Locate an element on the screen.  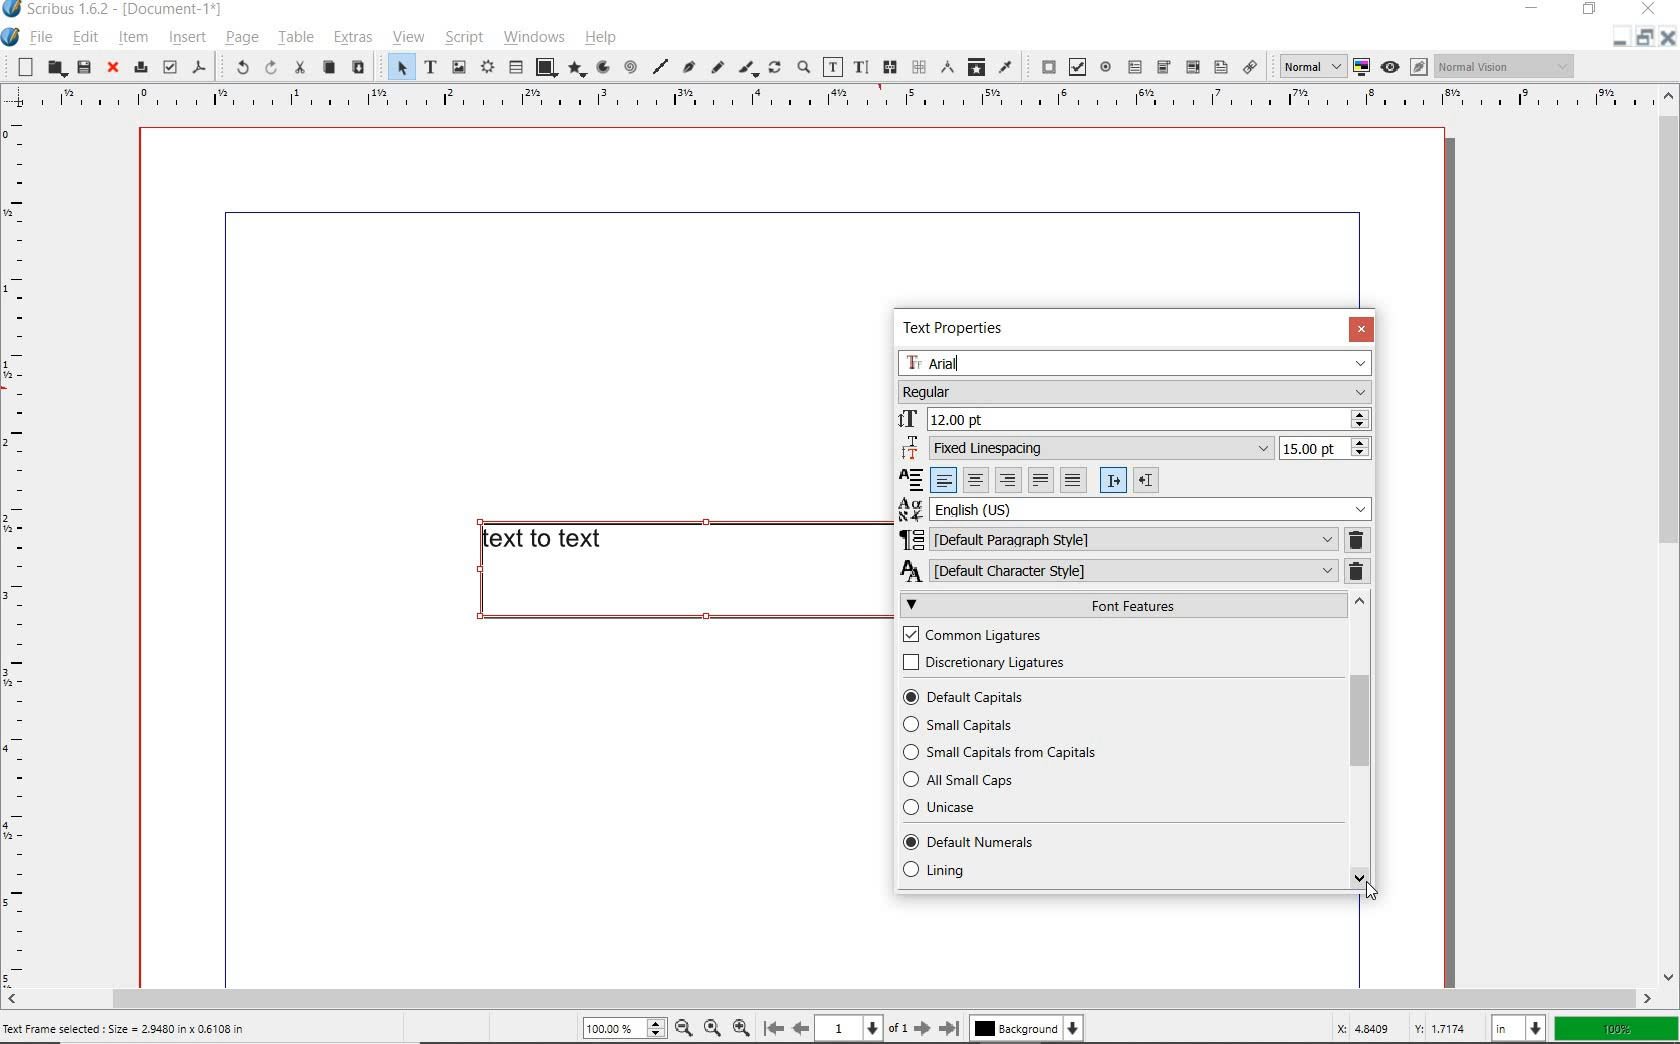
UNICASE is located at coordinates (942, 807).